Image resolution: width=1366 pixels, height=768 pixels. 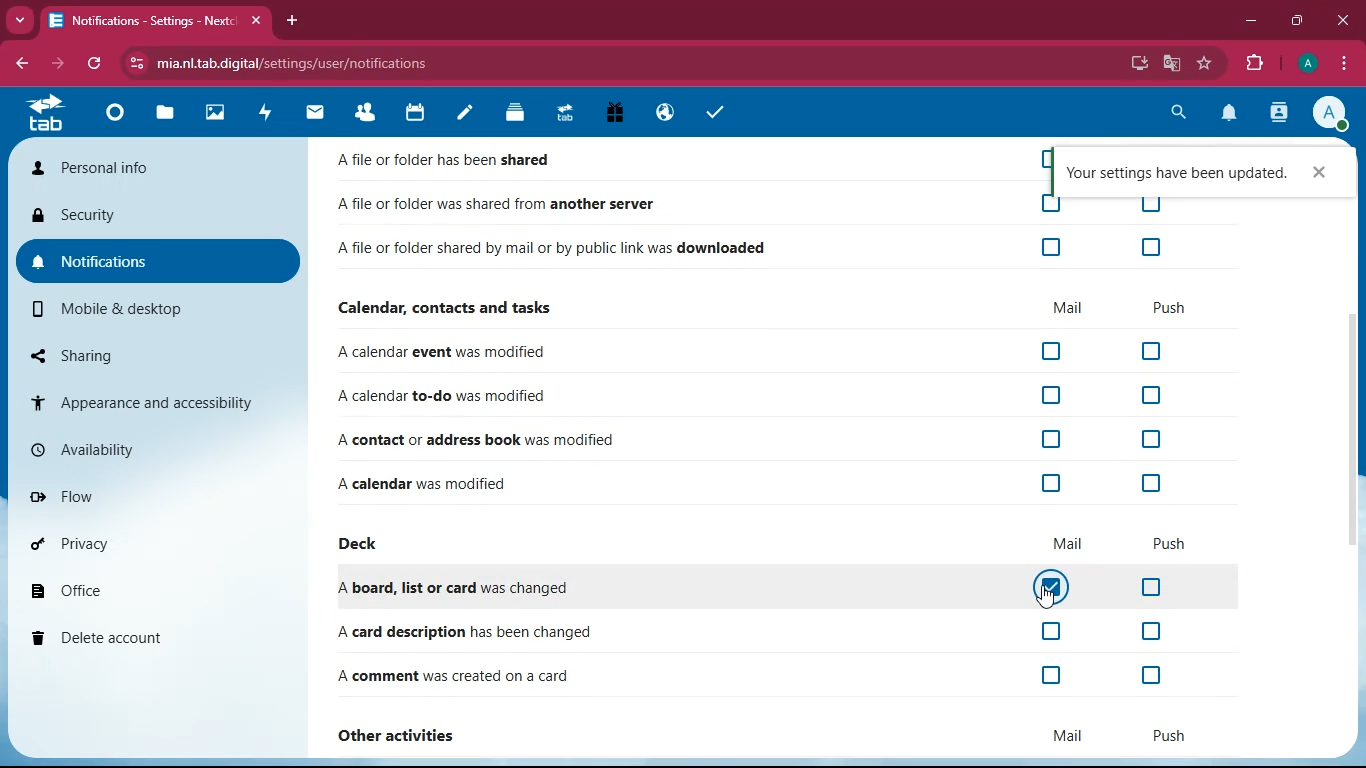 I want to click on push, so click(x=1170, y=537).